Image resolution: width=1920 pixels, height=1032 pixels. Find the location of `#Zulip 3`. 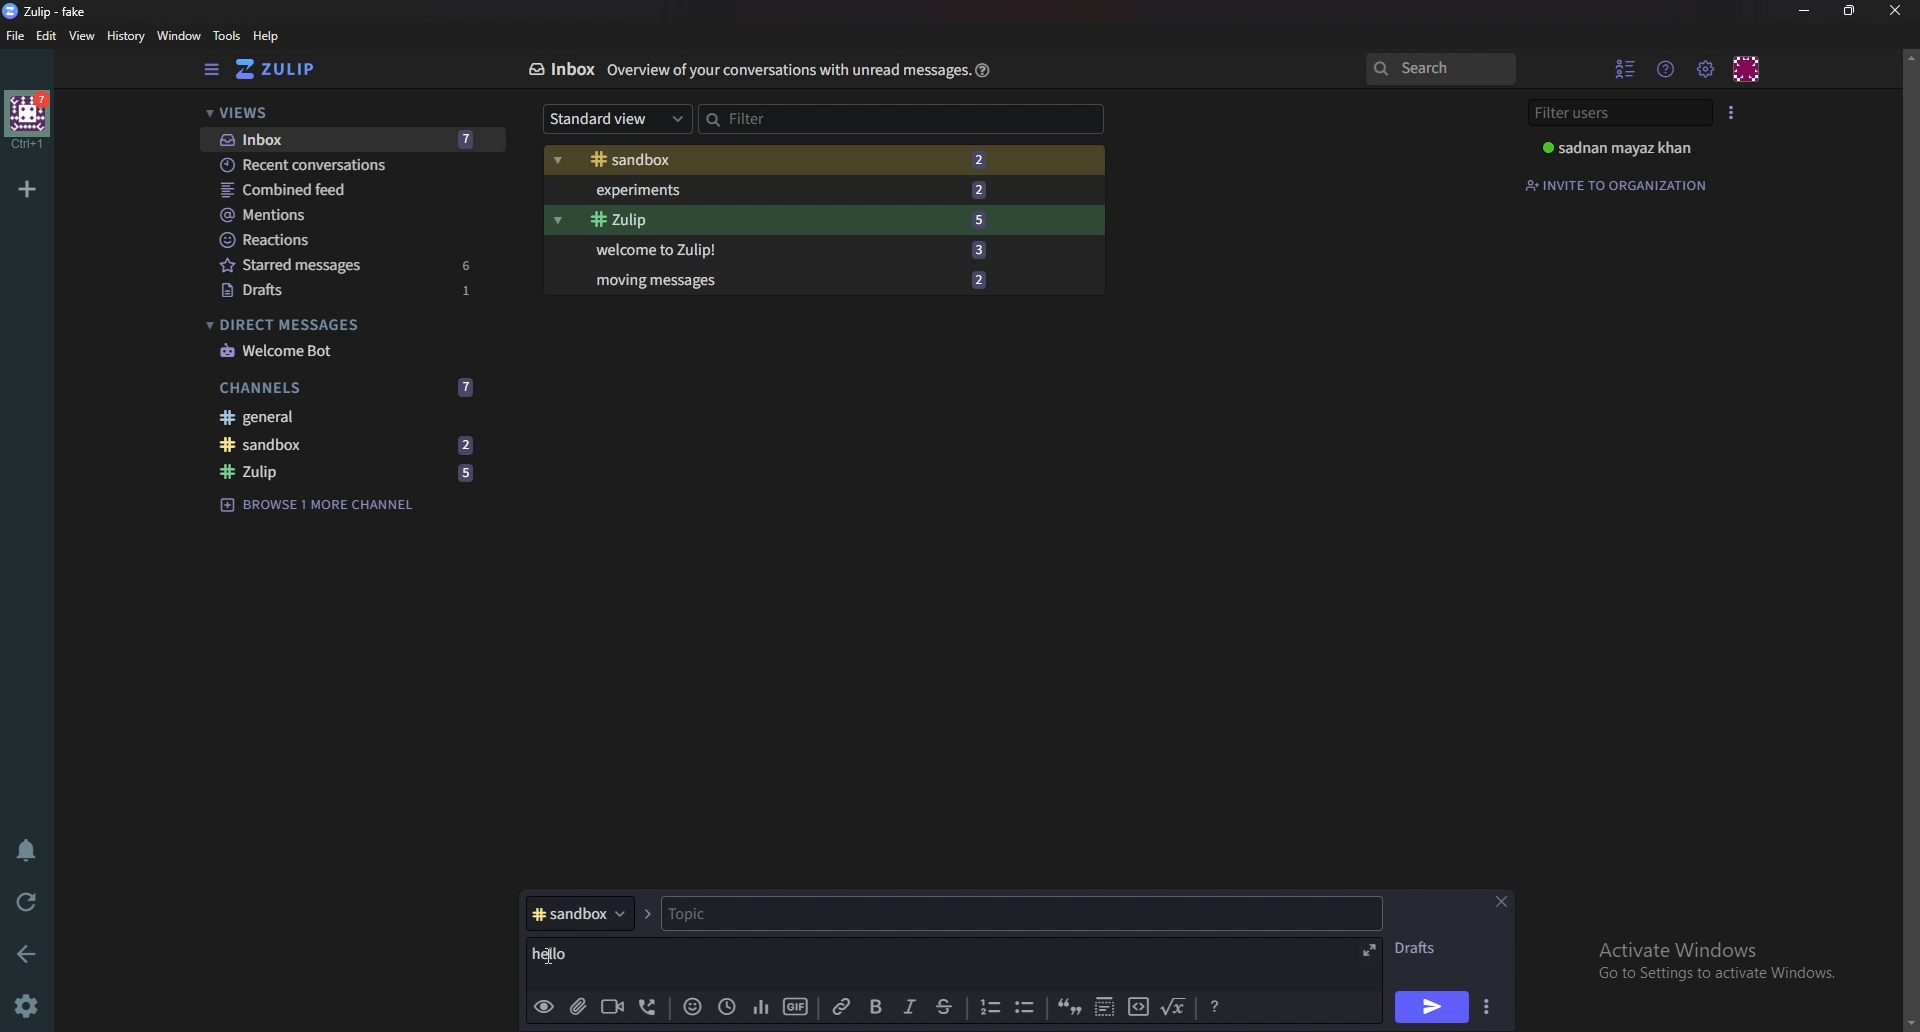

#Zulip 3 is located at coordinates (788, 220).